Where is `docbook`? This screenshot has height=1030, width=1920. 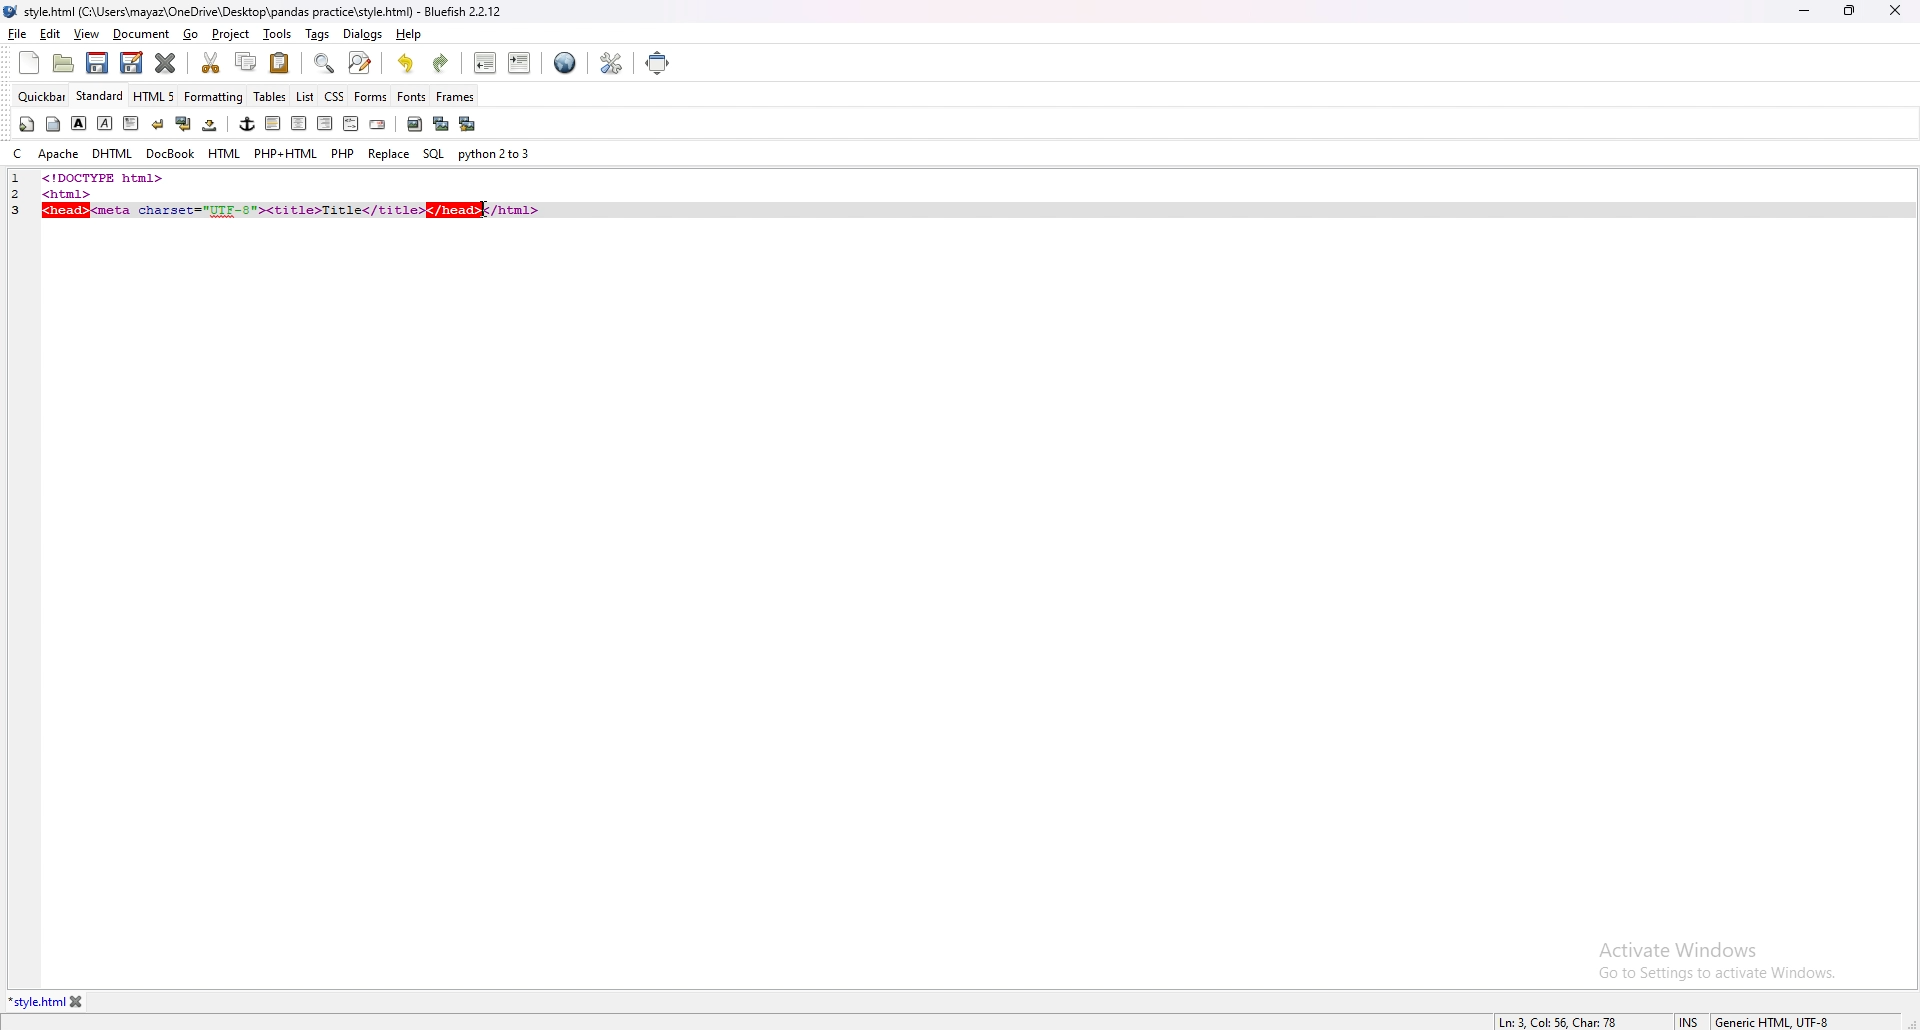
docbook is located at coordinates (170, 154).